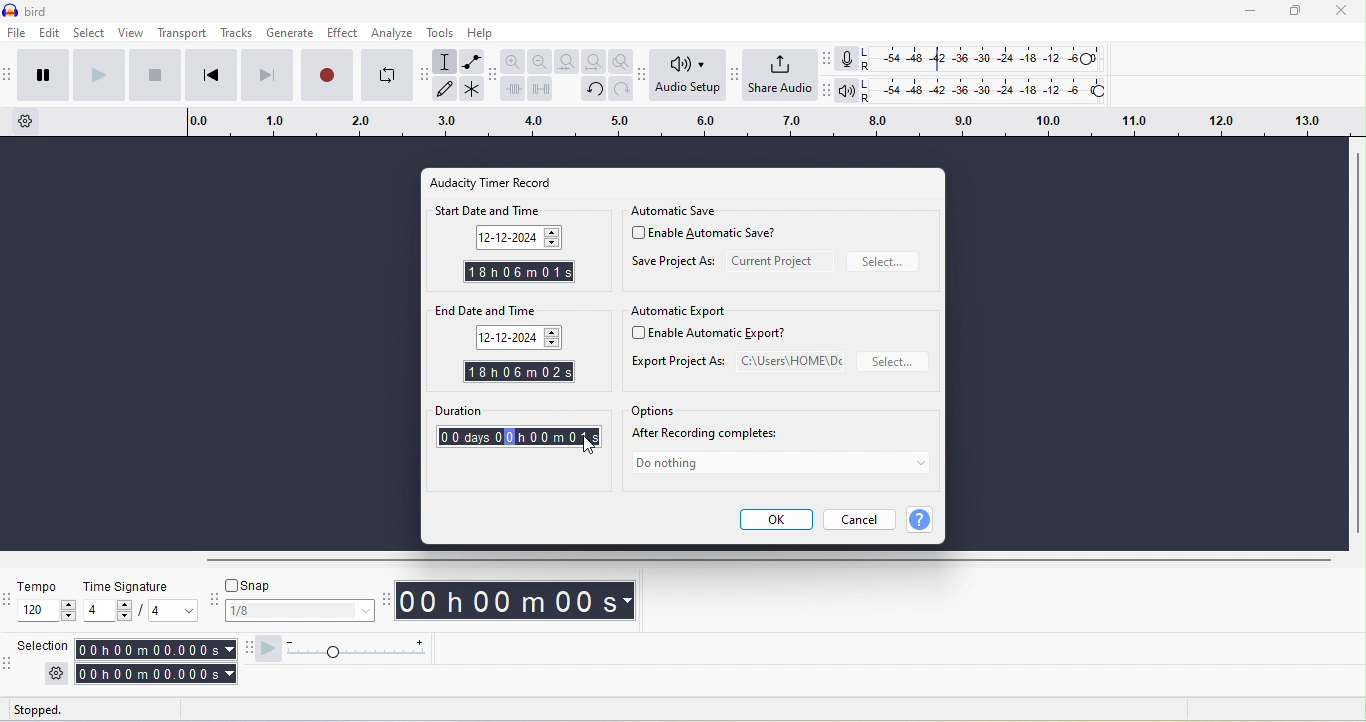 The image size is (1366, 722). What do you see at coordinates (994, 91) in the screenshot?
I see `playback level` at bounding box center [994, 91].